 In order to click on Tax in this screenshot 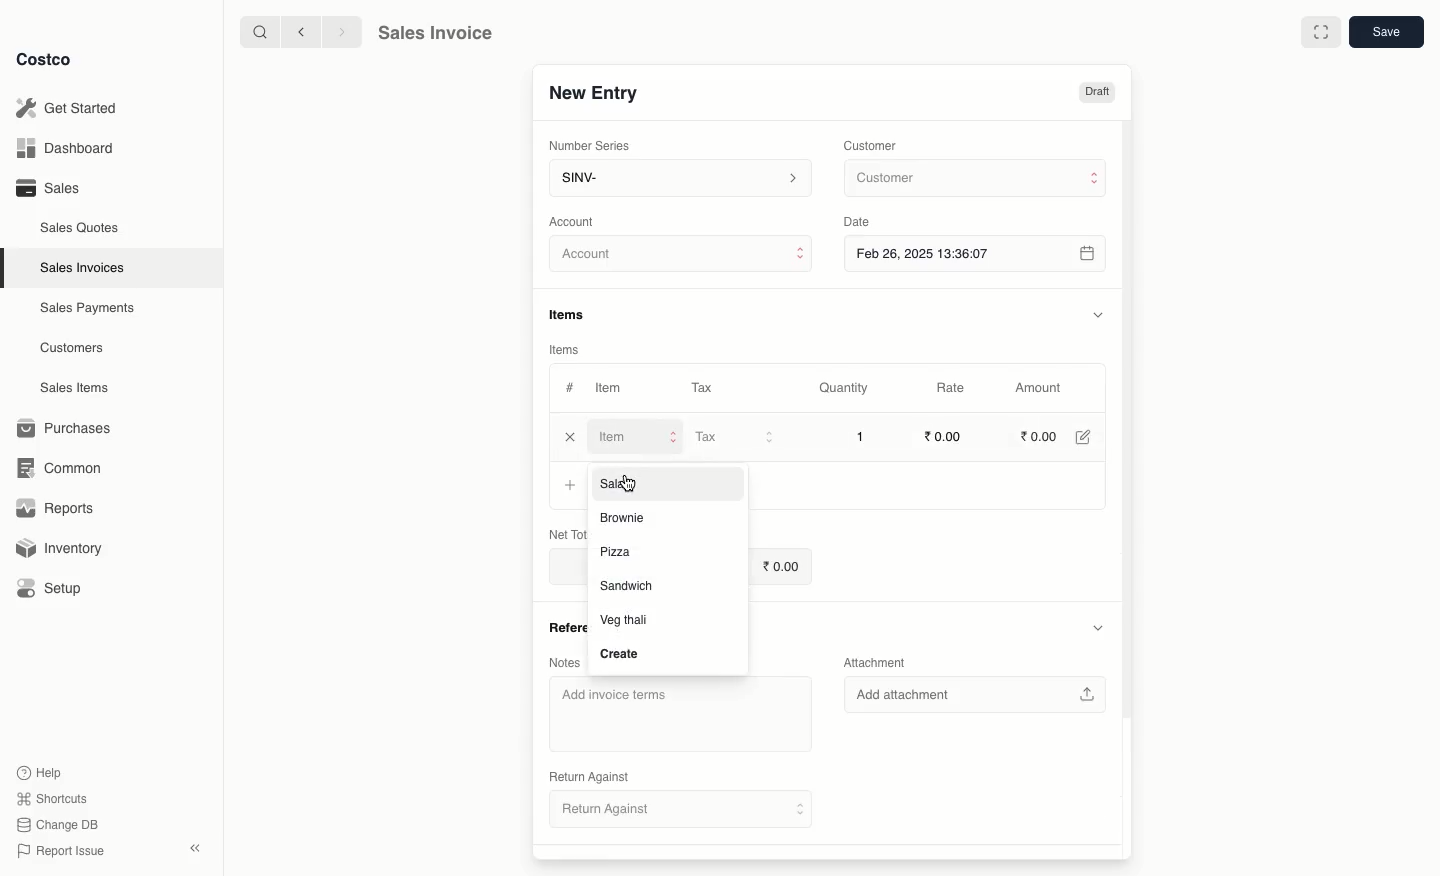, I will do `click(734, 437)`.